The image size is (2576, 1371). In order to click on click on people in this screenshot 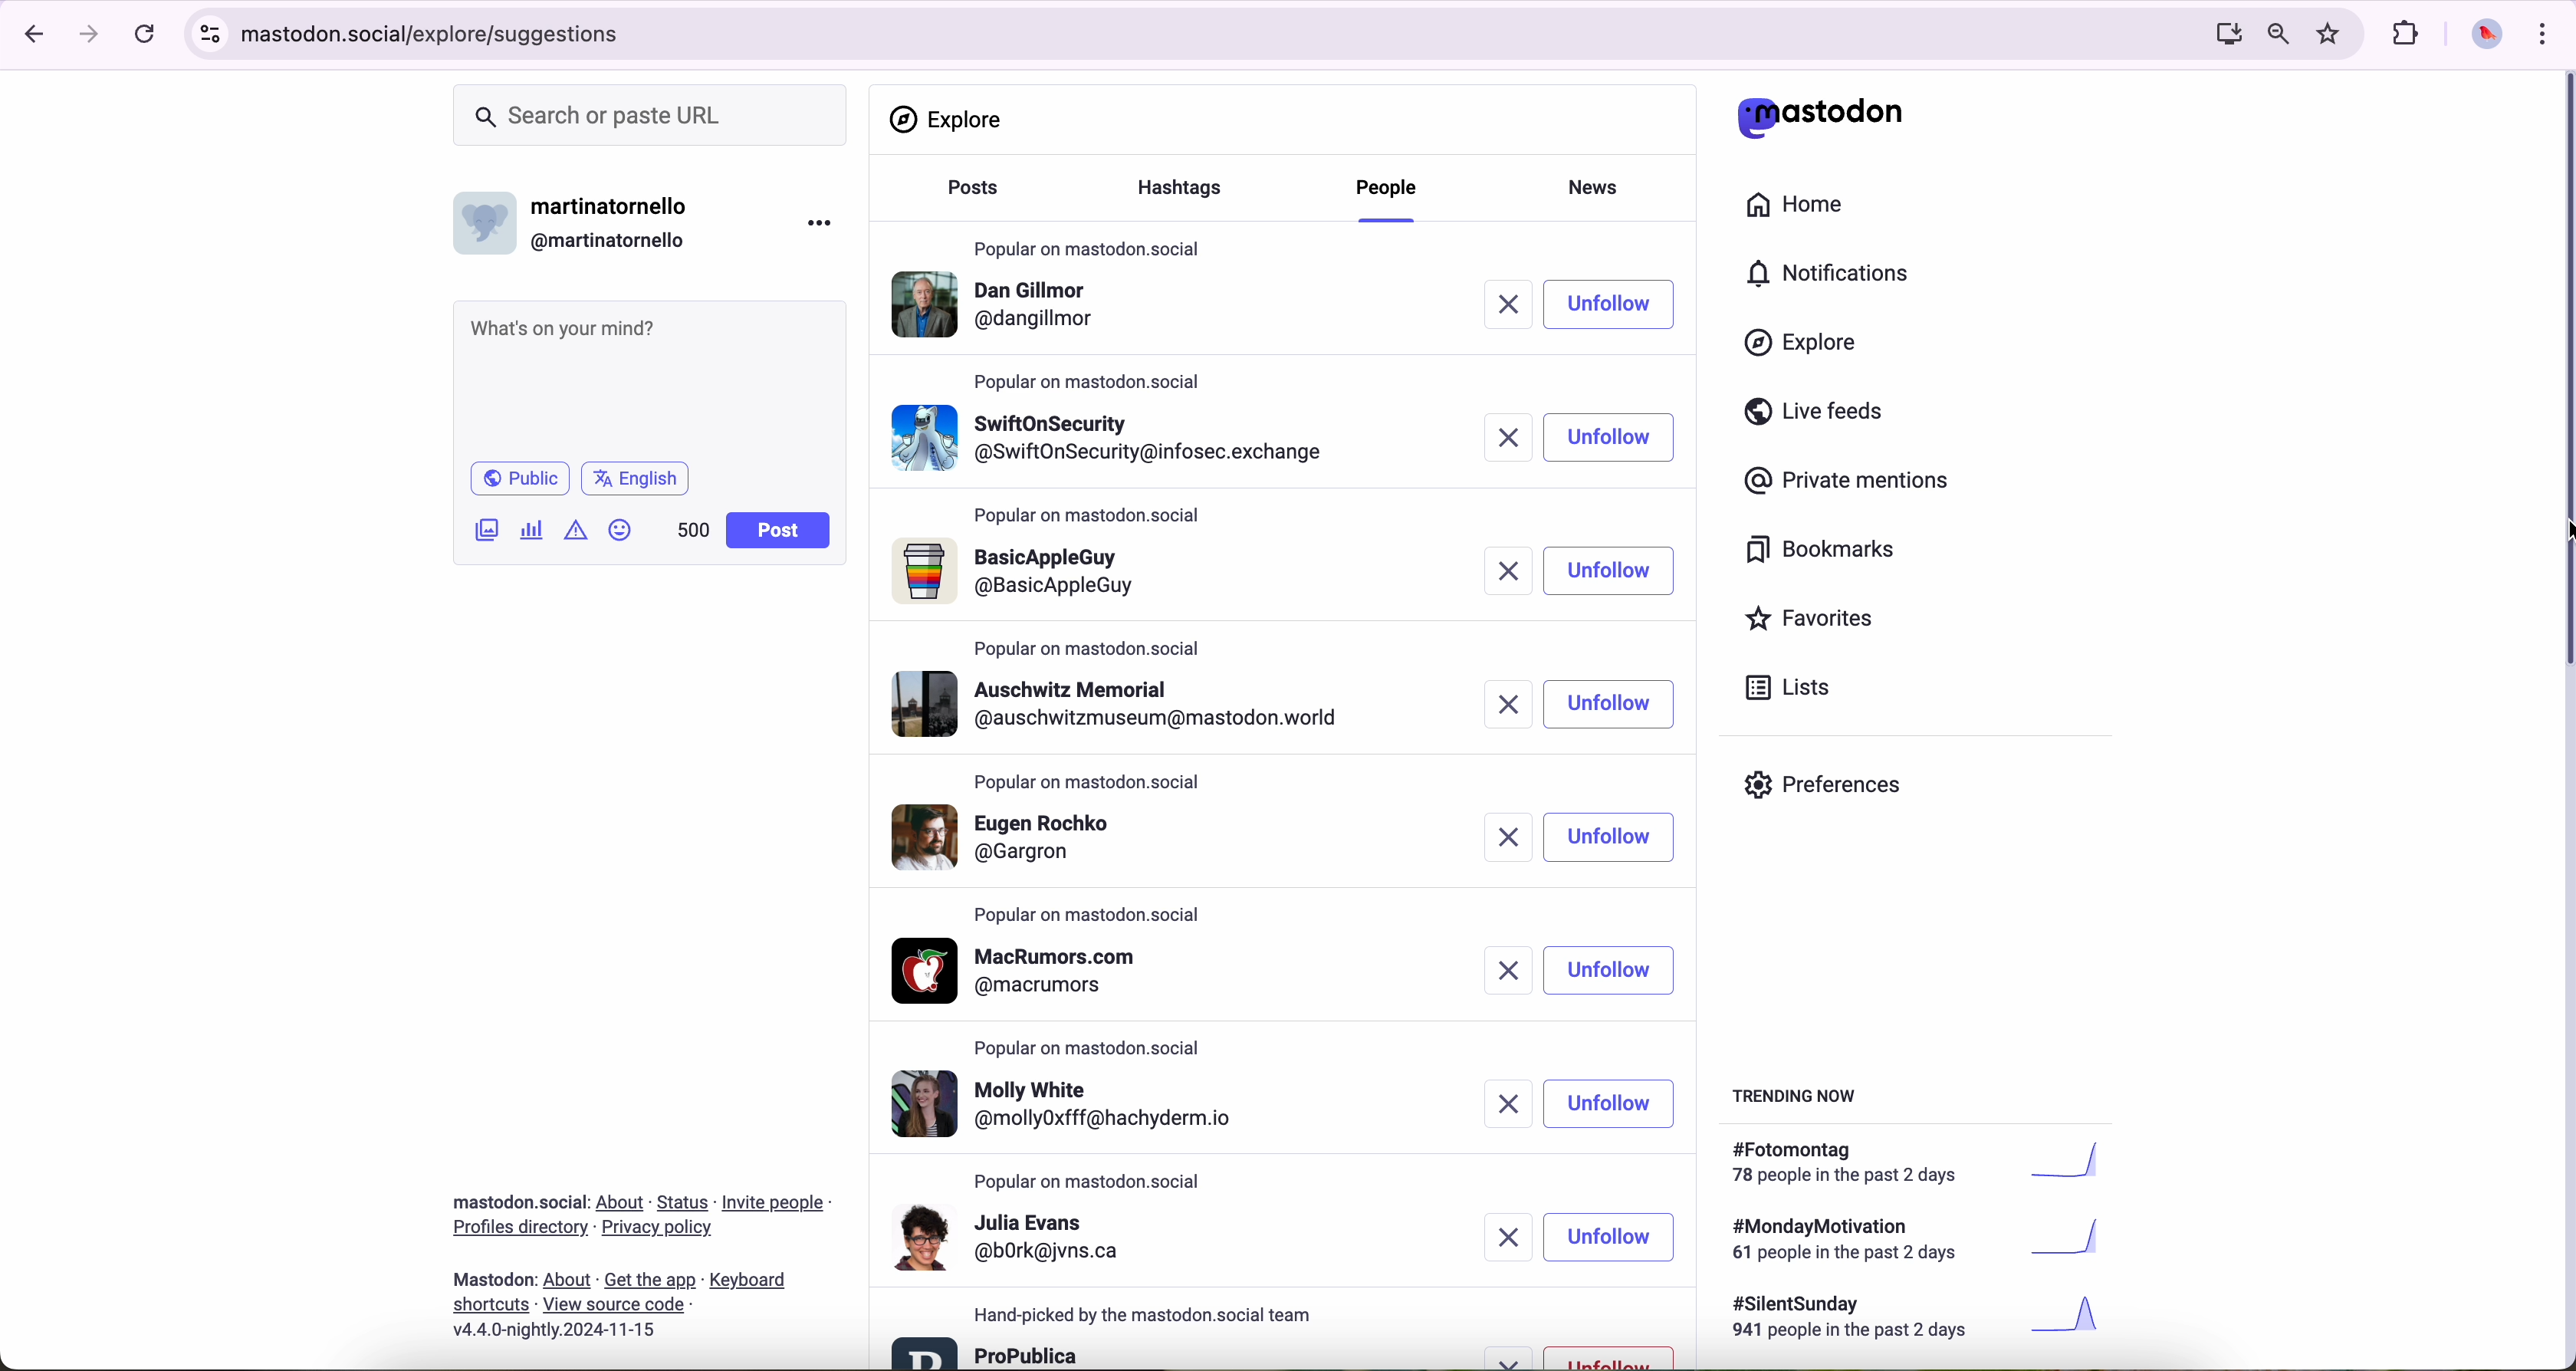, I will do `click(1391, 198)`.